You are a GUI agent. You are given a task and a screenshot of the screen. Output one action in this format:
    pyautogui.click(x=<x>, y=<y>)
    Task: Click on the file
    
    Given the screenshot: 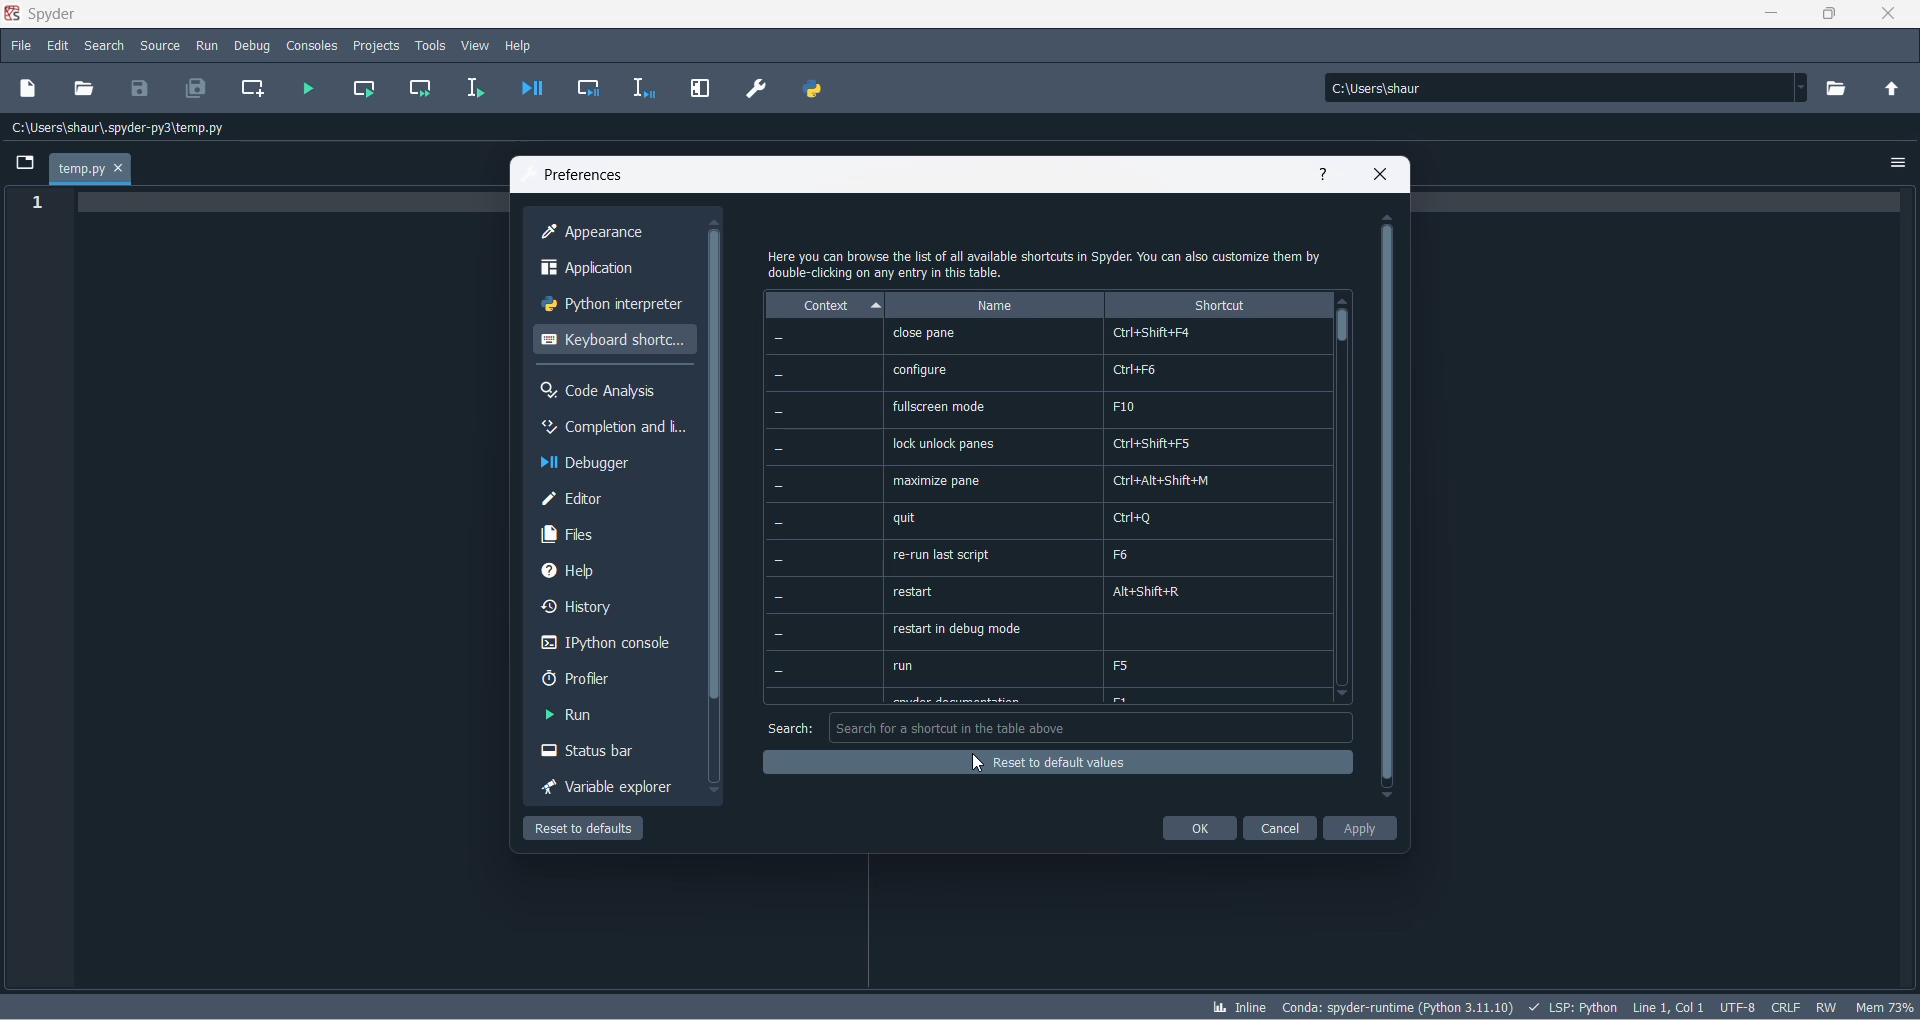 What is the action you would take?
    pyautogui.click(x=23, y=44)
    